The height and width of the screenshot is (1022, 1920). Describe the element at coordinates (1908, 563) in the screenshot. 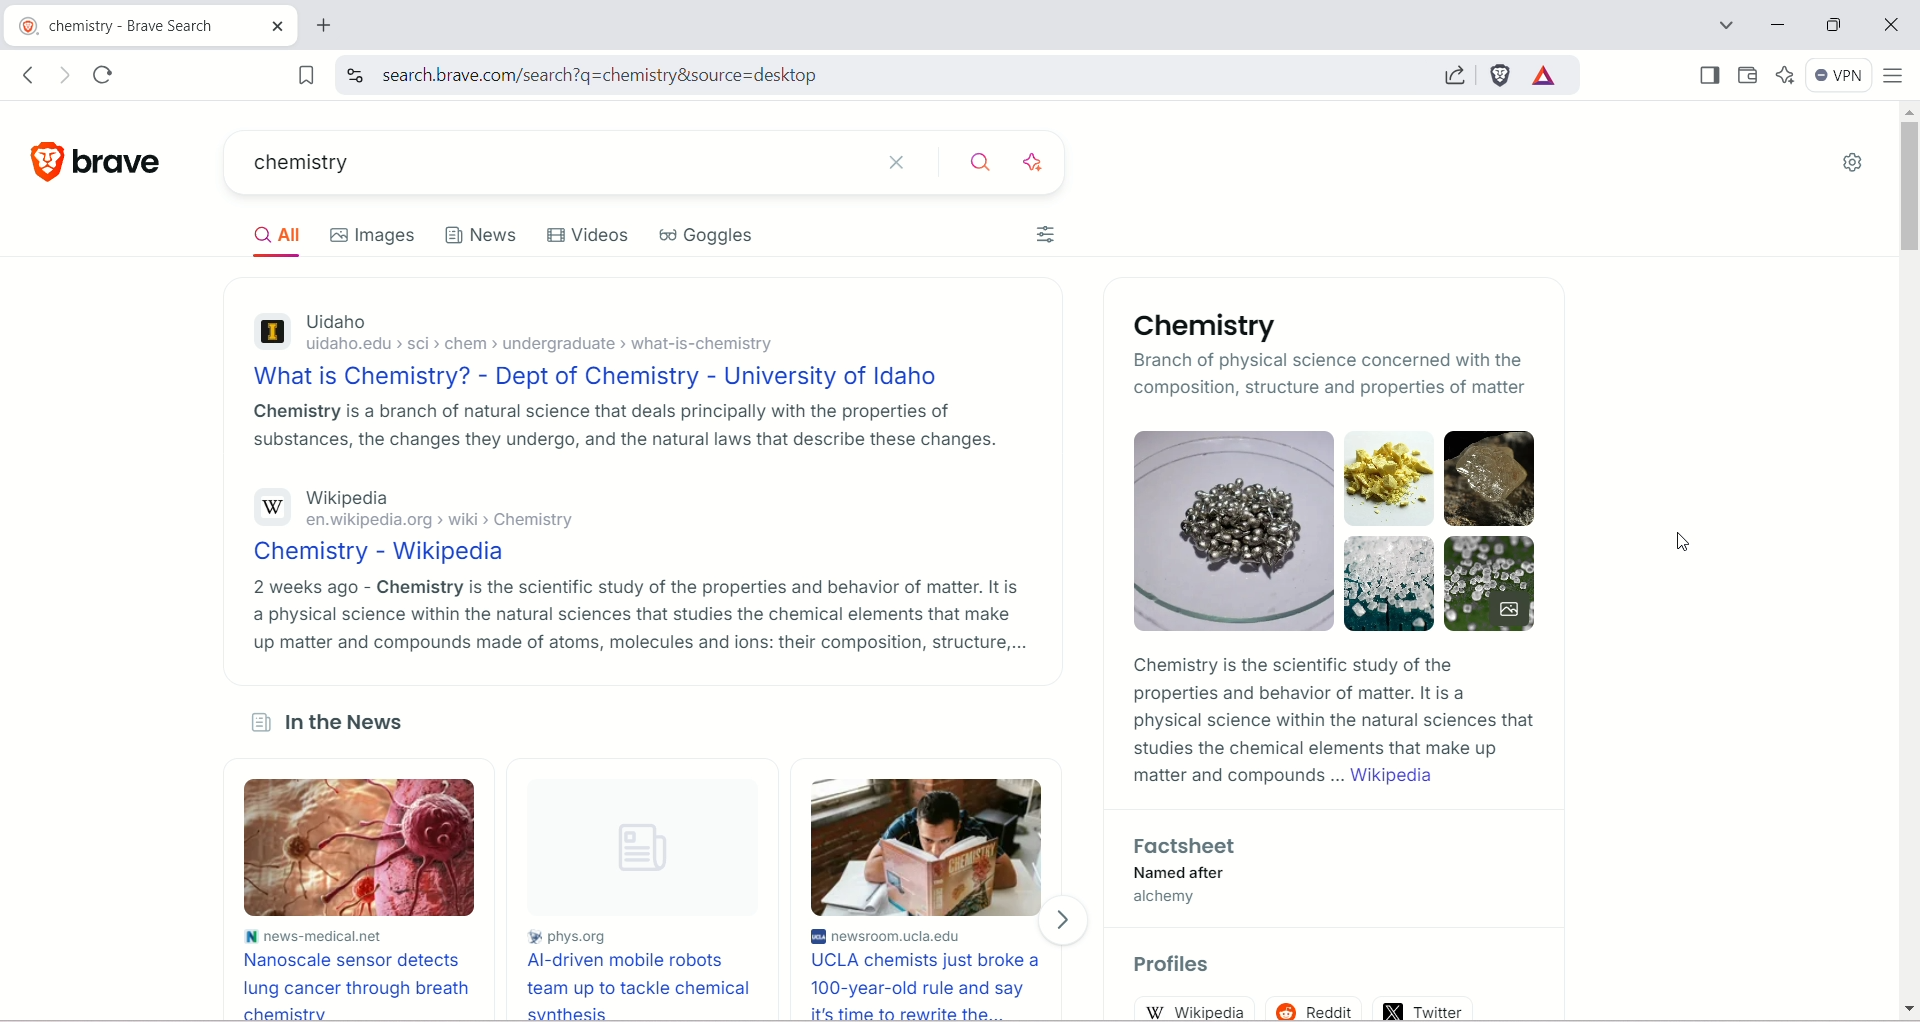

I see `vertical scroll bar` at that location.